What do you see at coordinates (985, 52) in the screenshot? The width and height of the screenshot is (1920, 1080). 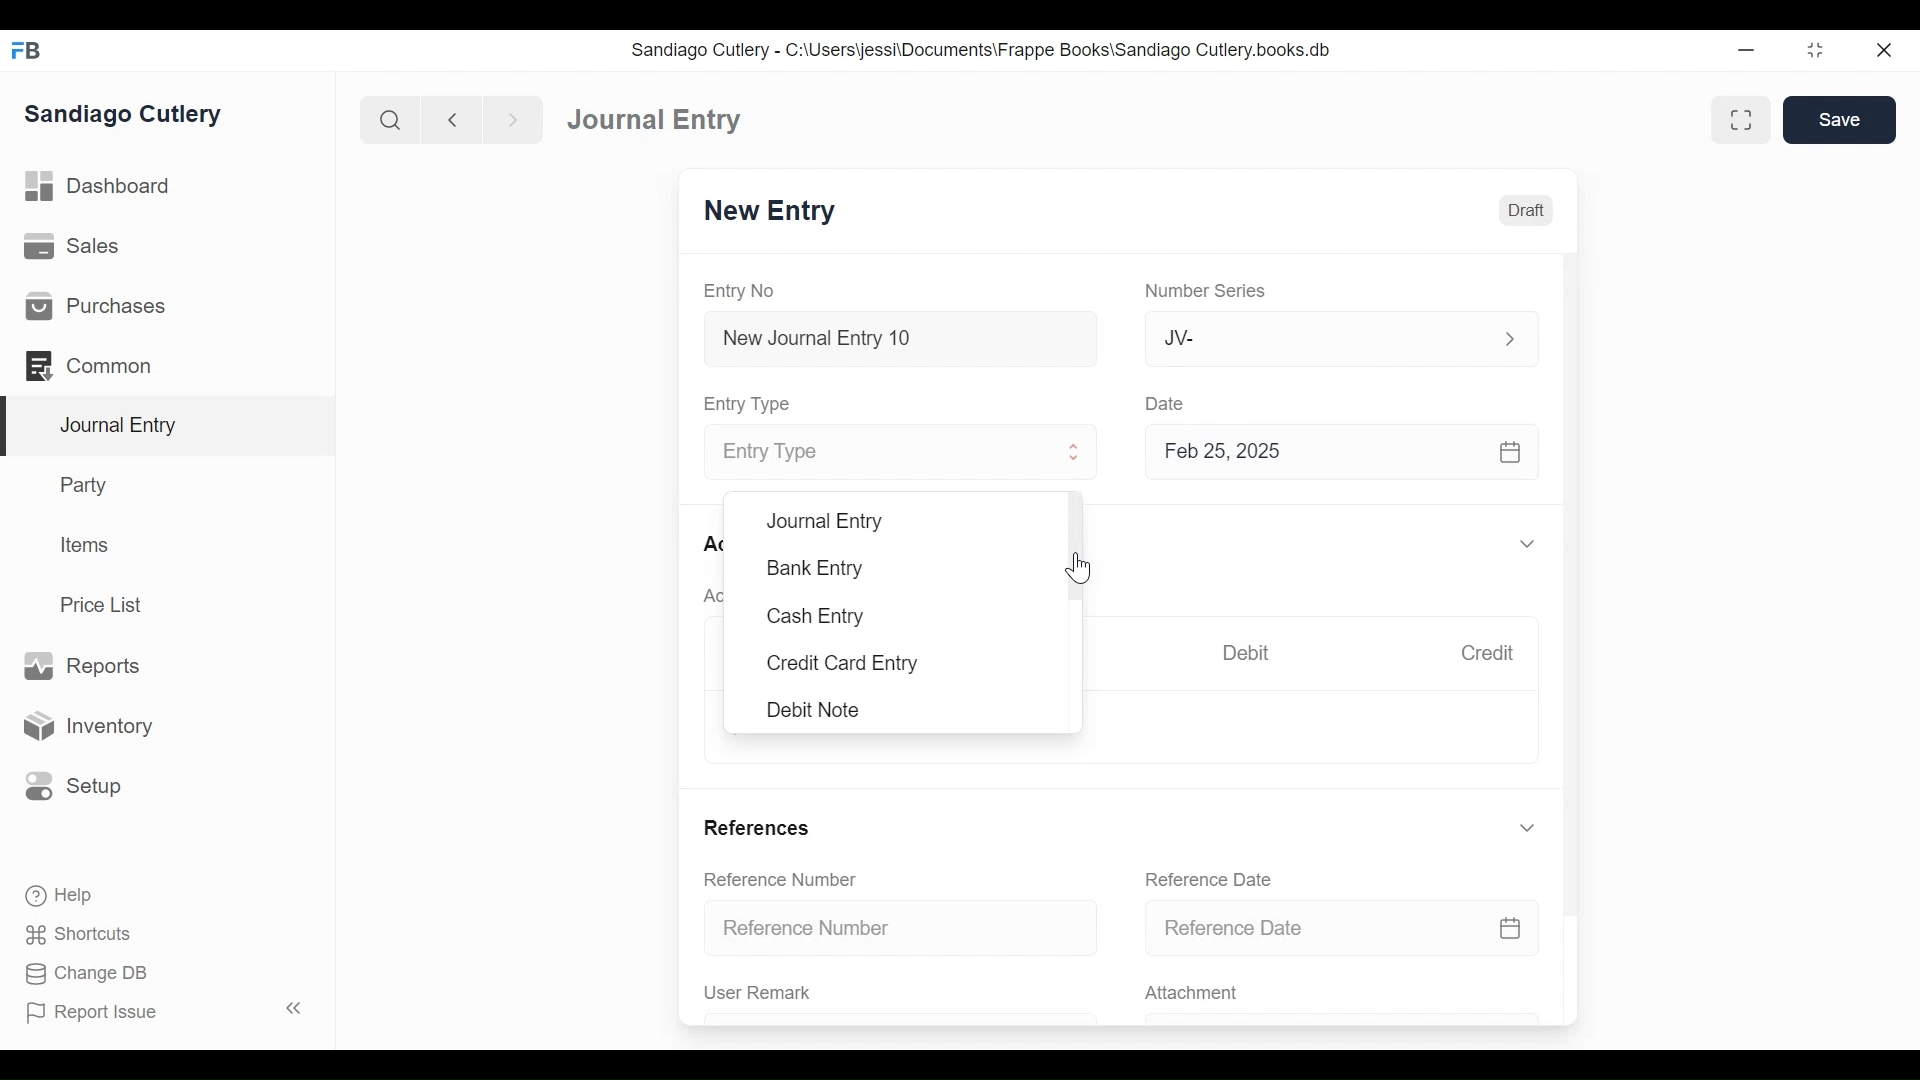 I see `Sandiago Cutlery - C:\Users\jessi\Documents\Frappe Books\Sandiago Cutlery.books.db` at bounding box center [985, 52].